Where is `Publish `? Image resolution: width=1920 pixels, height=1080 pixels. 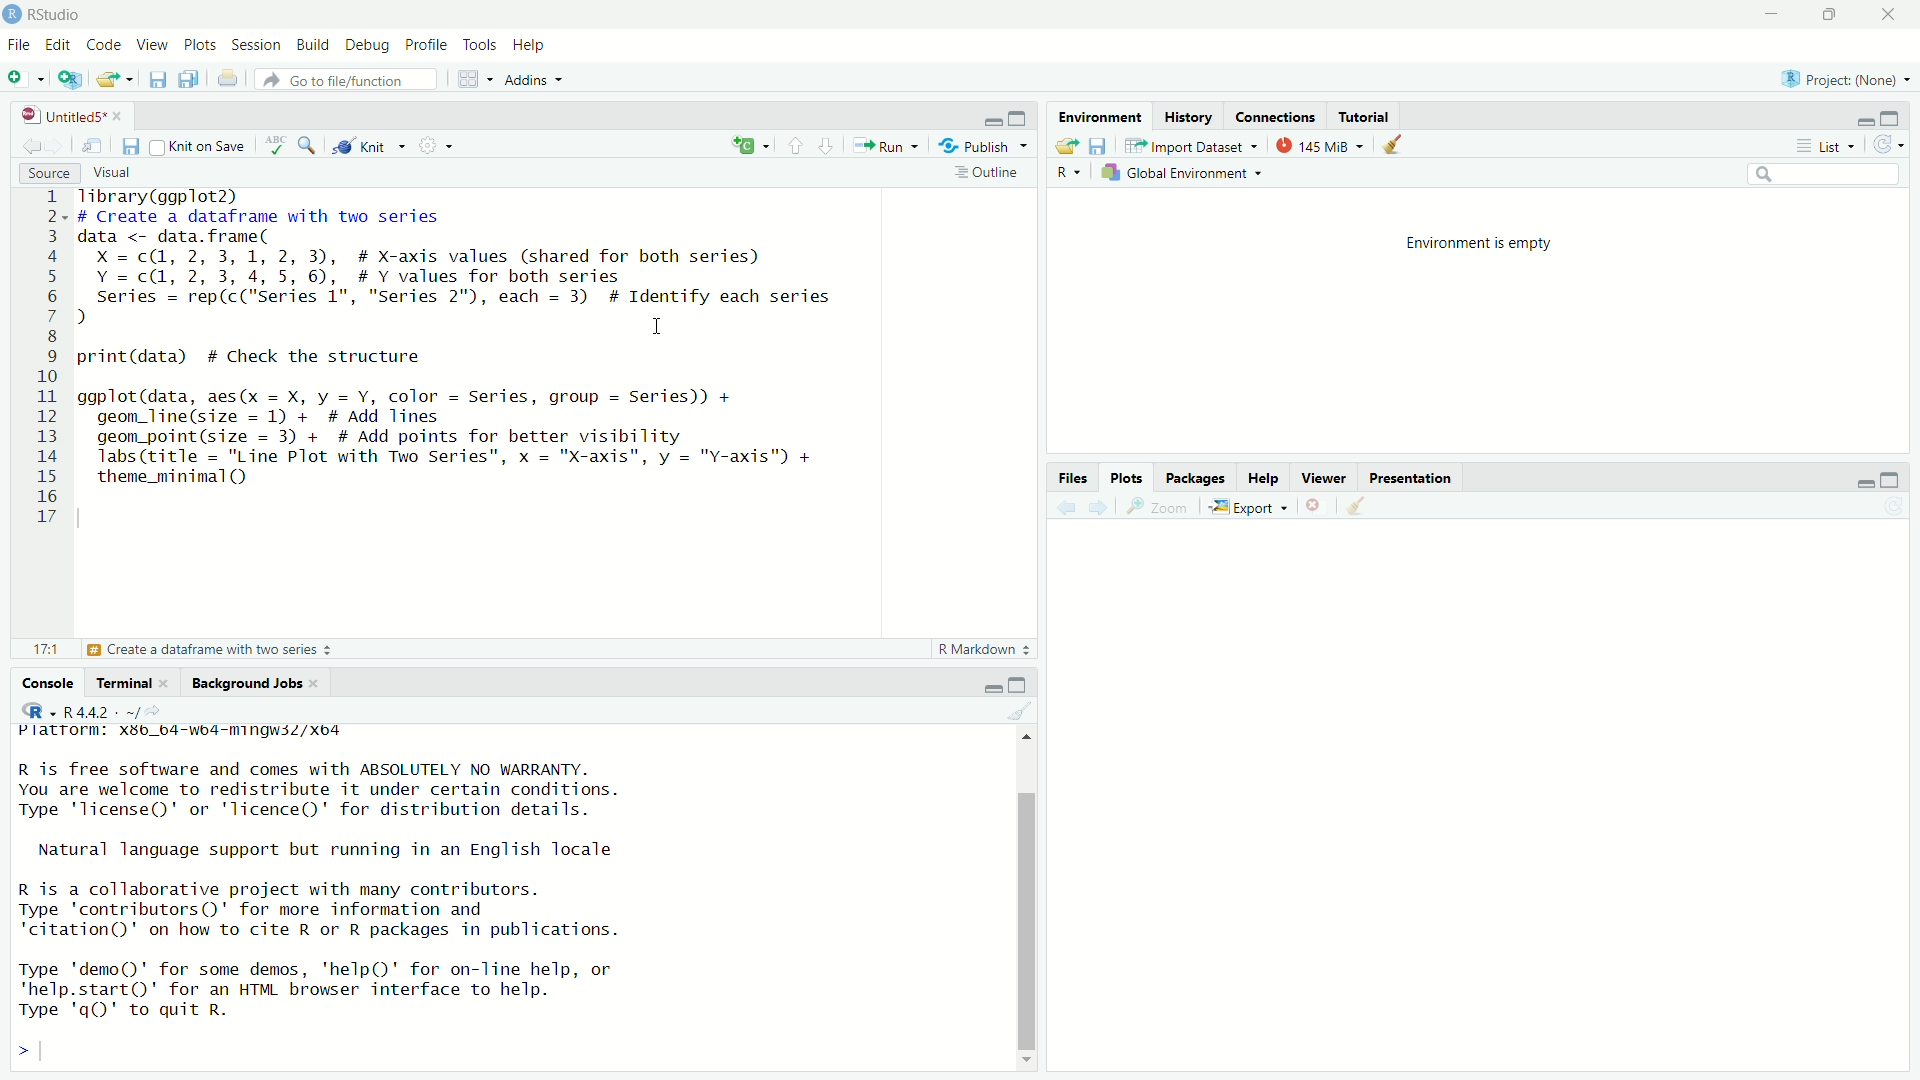 Publish  is located at coordinates (985, 147).